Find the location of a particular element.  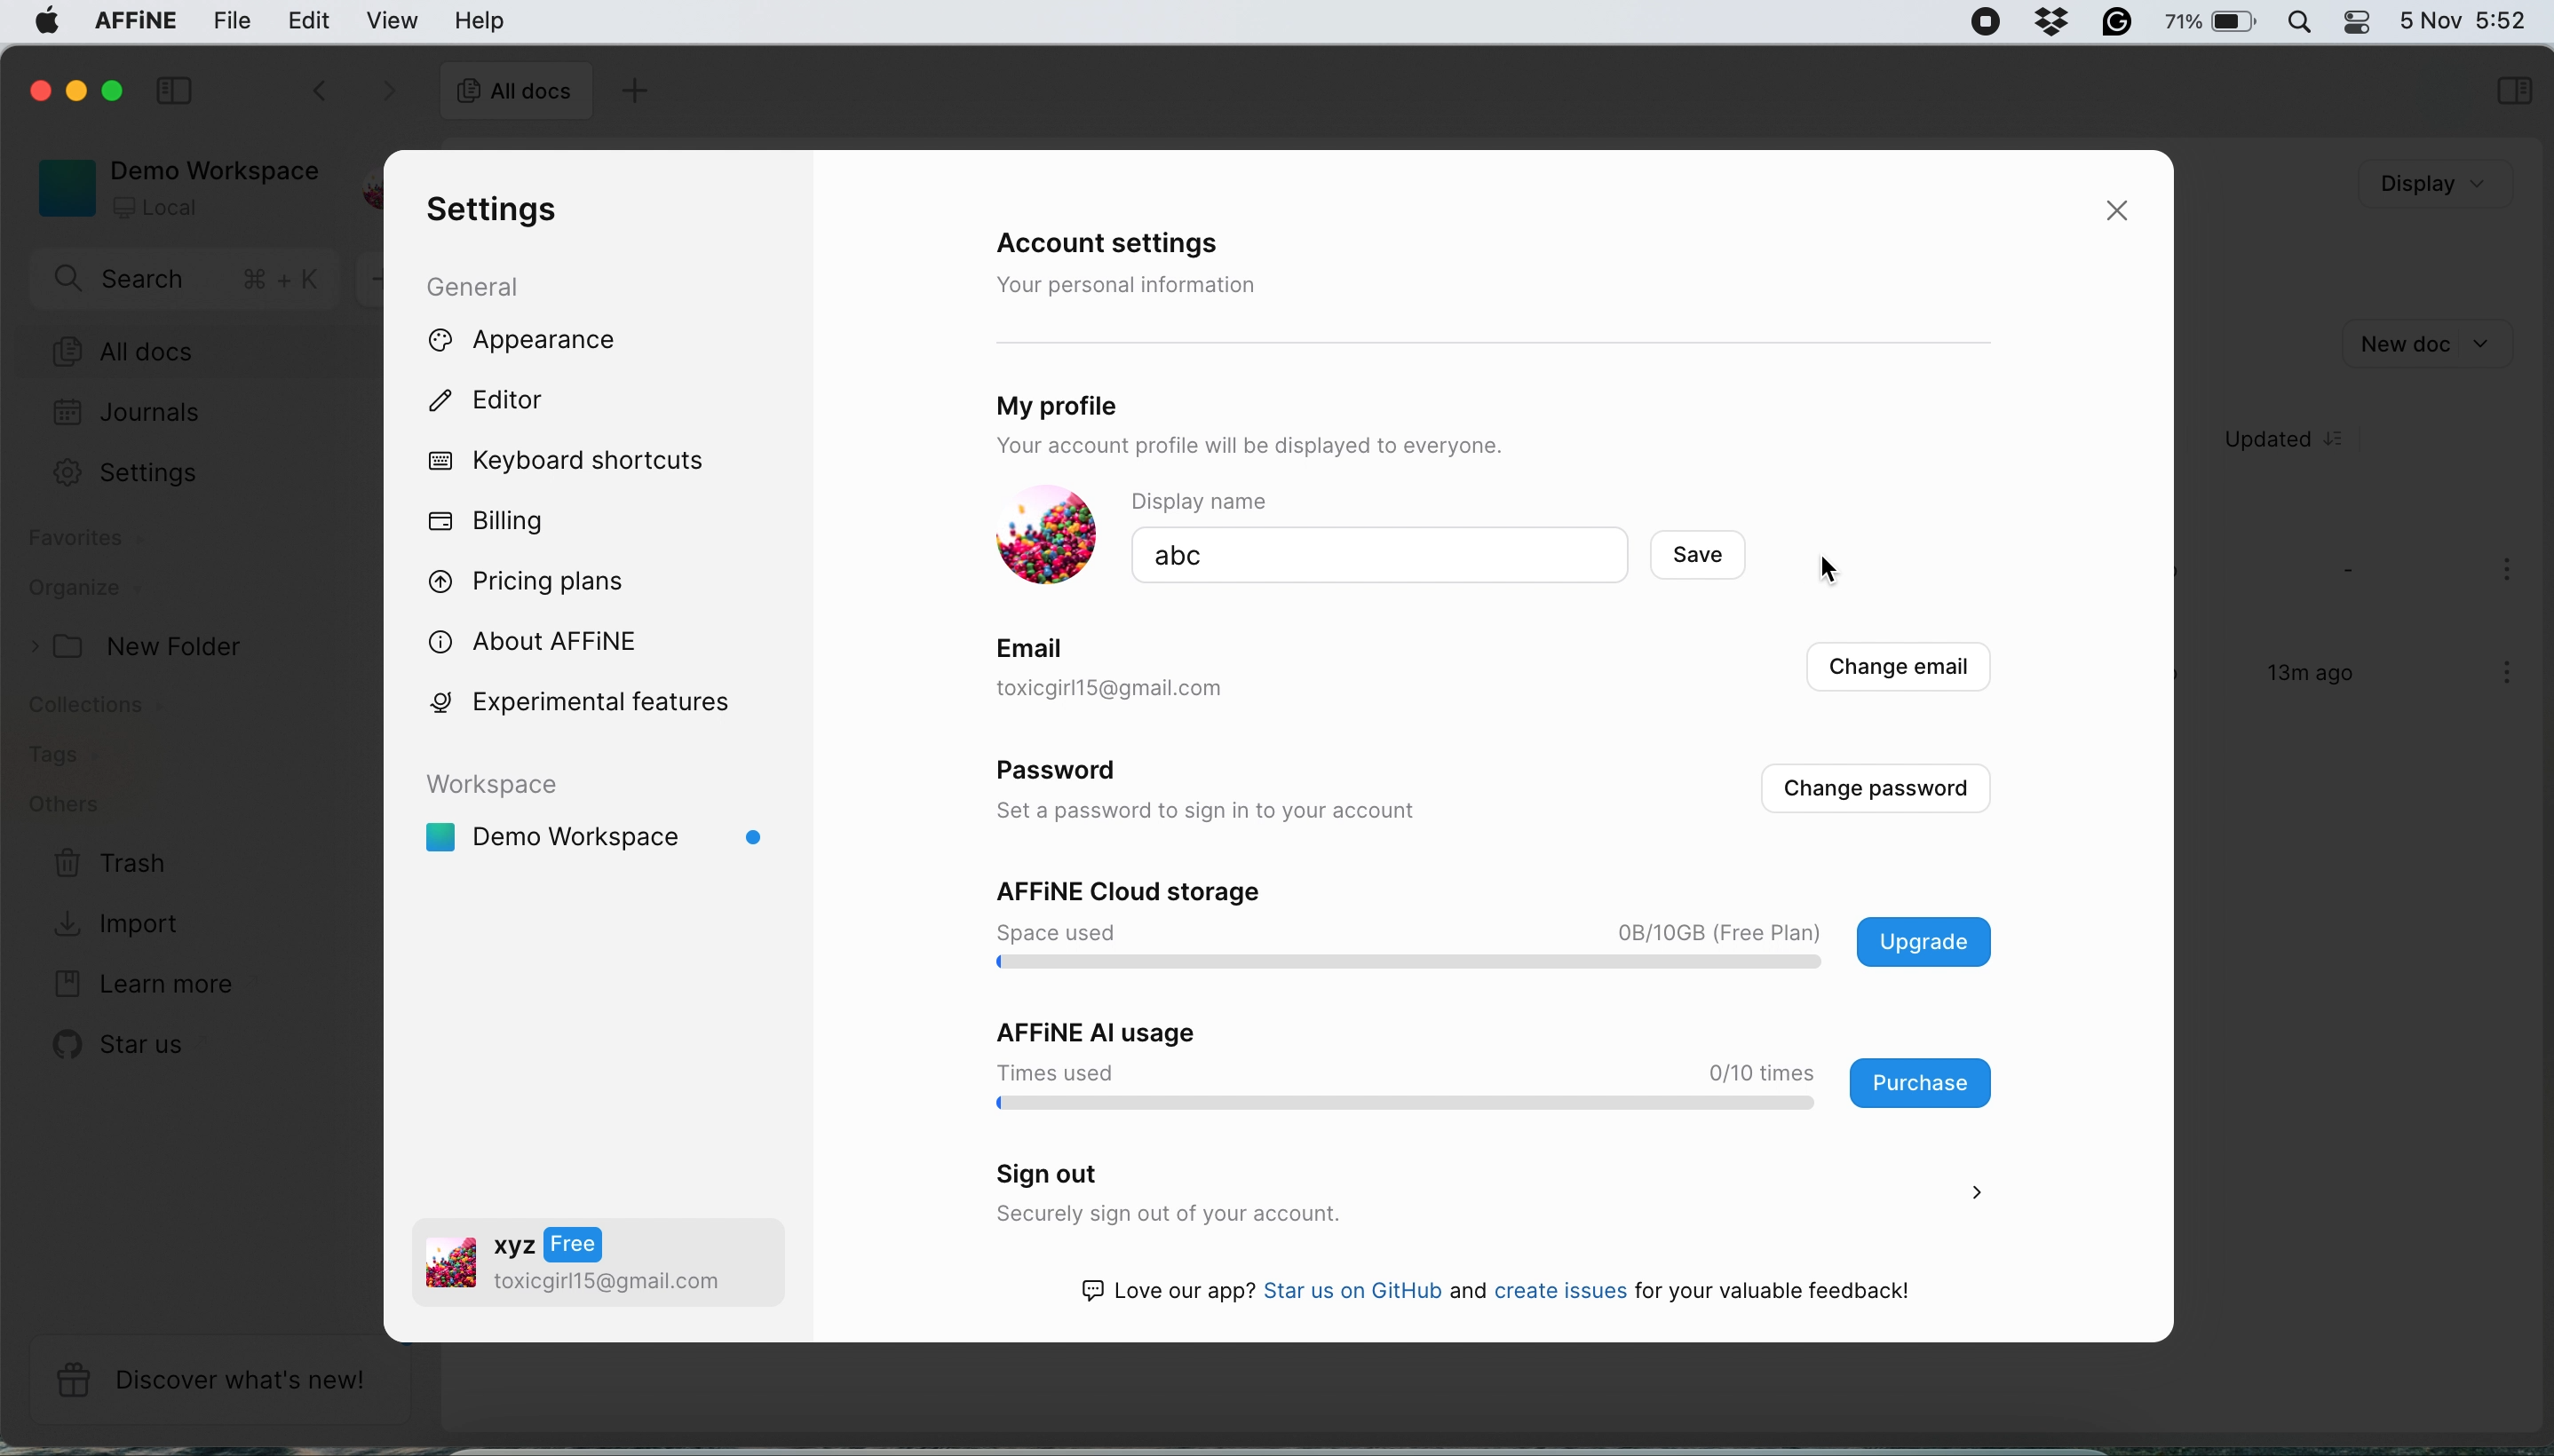

all docs is located at coordinates (197, 353).